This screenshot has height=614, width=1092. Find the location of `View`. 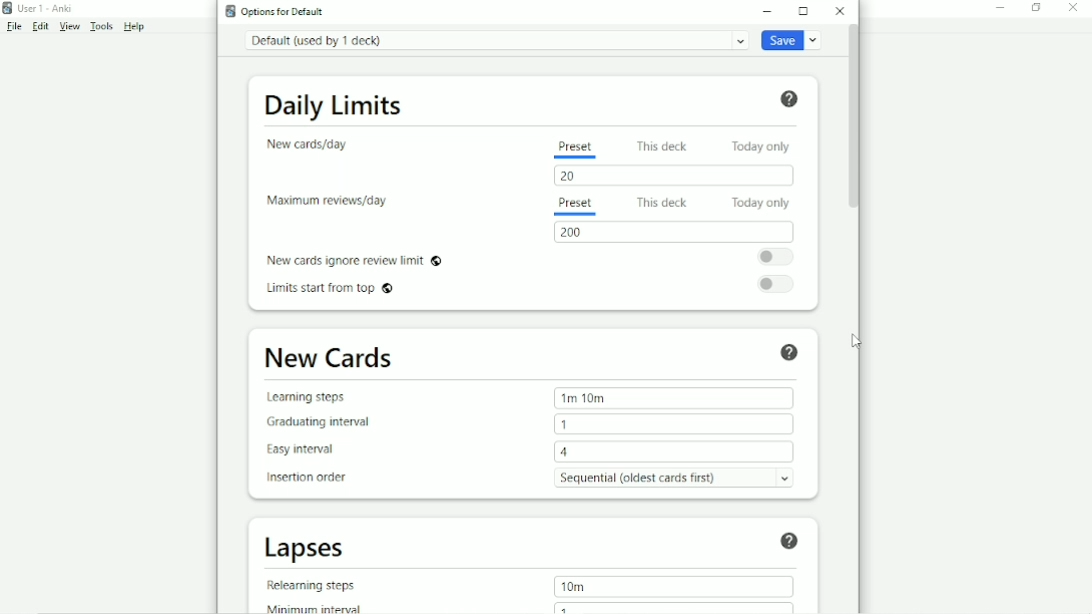

View is located at coordinates (69, 27).